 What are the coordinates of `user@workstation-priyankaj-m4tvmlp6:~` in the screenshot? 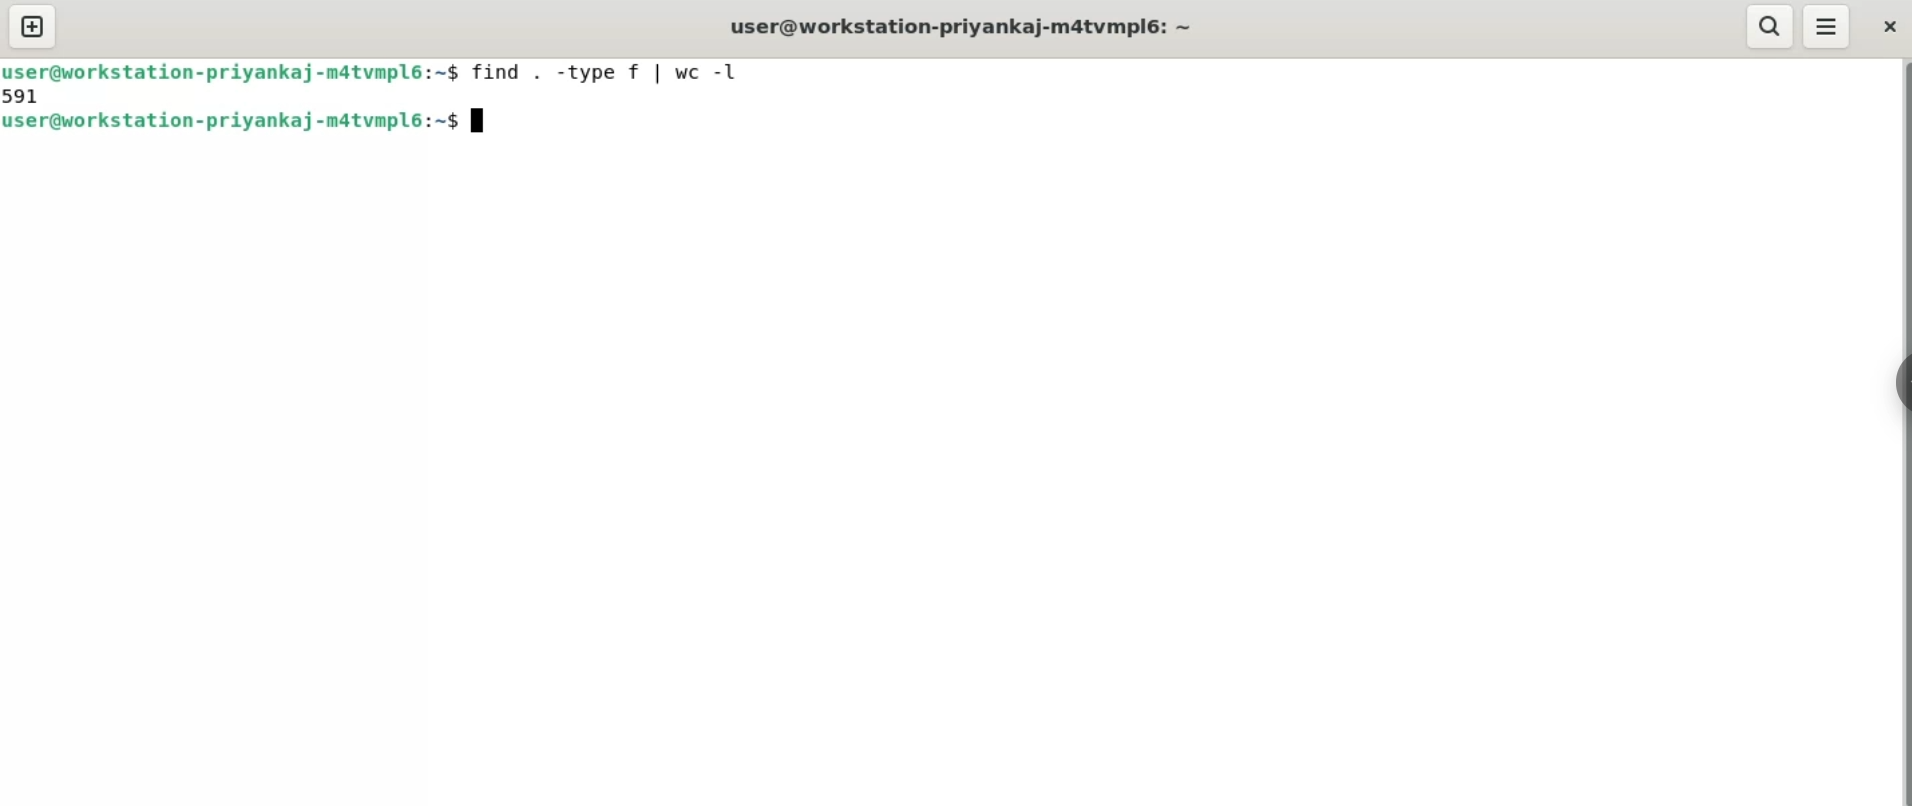 It's located at (962, 26).